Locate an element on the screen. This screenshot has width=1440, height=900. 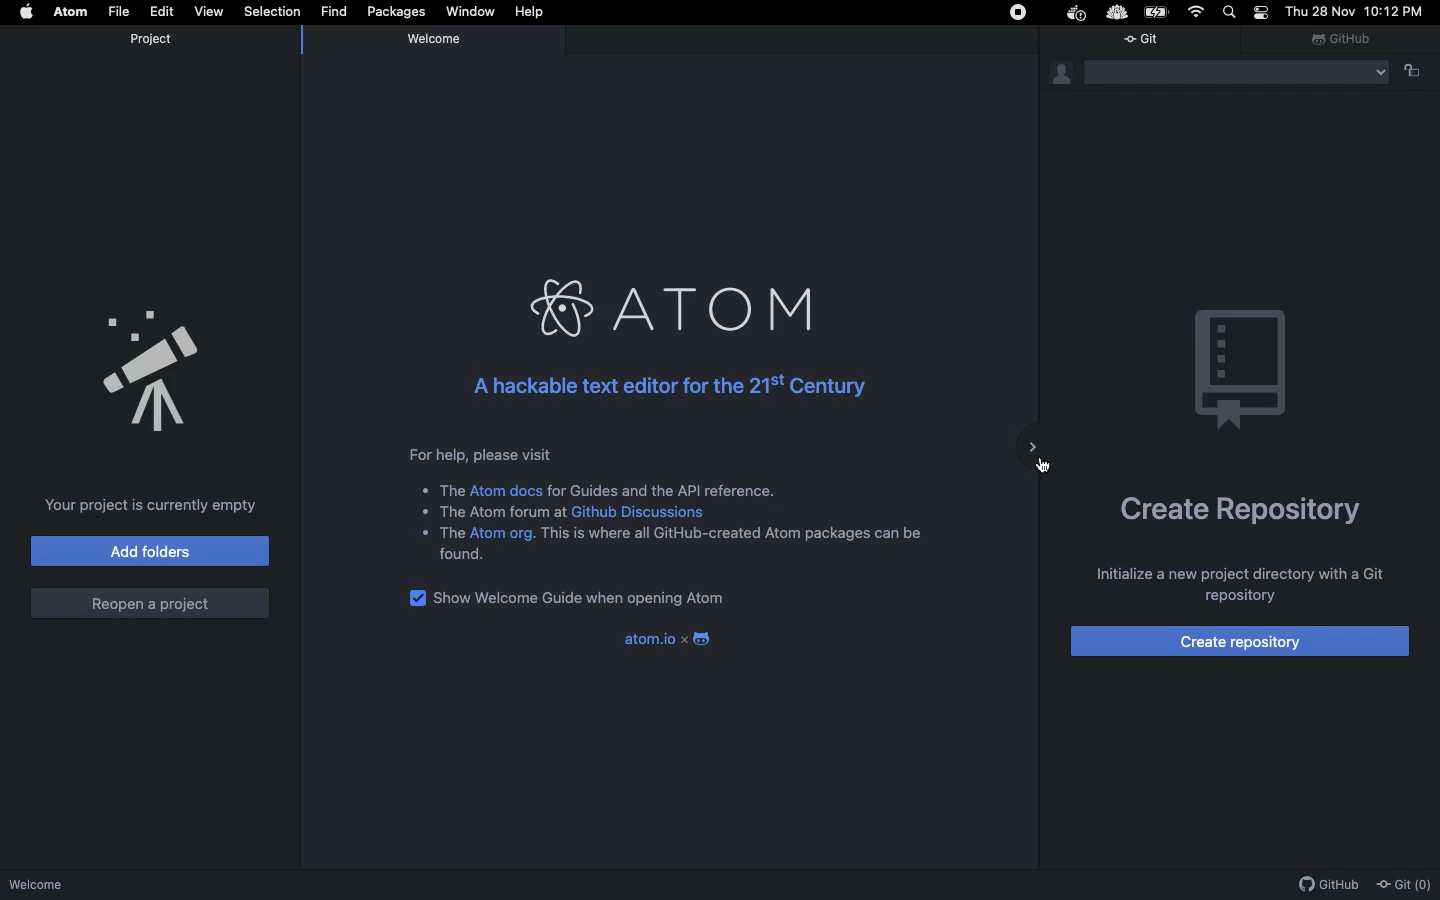
atom.io  is located at coordinates (670, 640).